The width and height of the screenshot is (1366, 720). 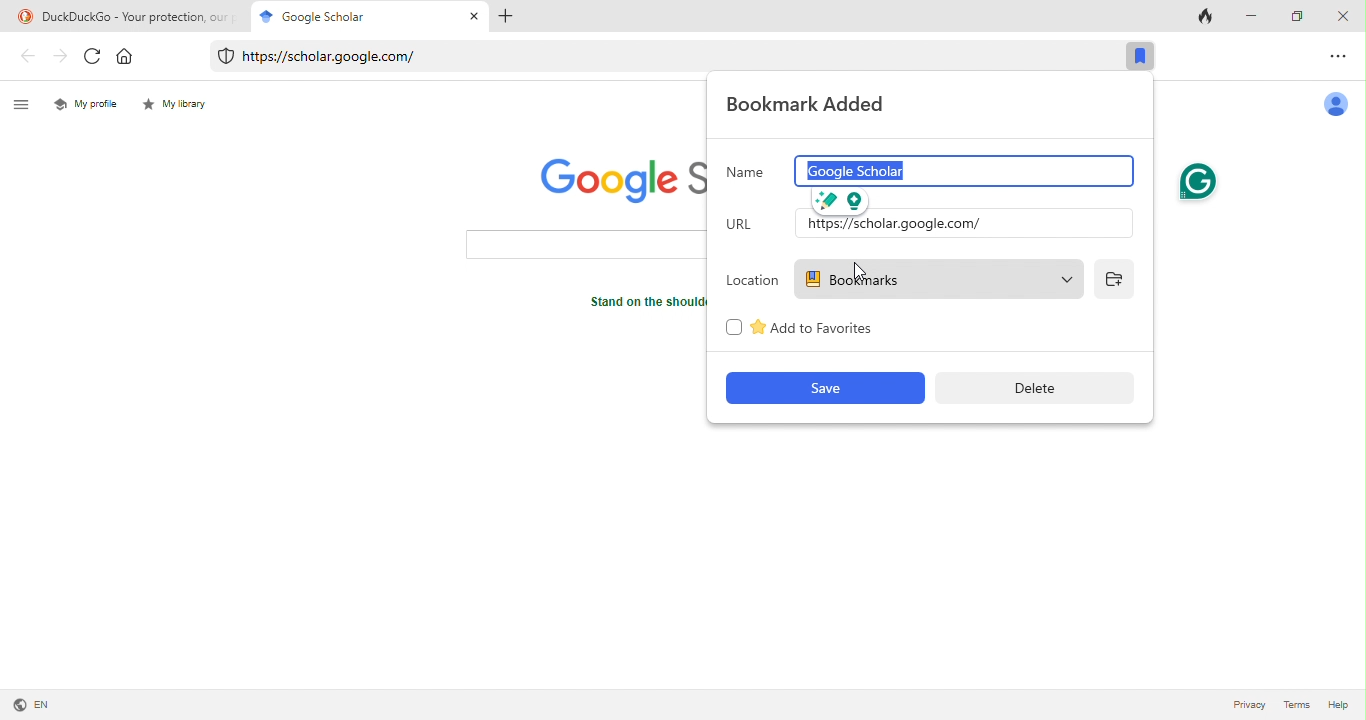 I want to click on improve it, so click(x=829, y=200).